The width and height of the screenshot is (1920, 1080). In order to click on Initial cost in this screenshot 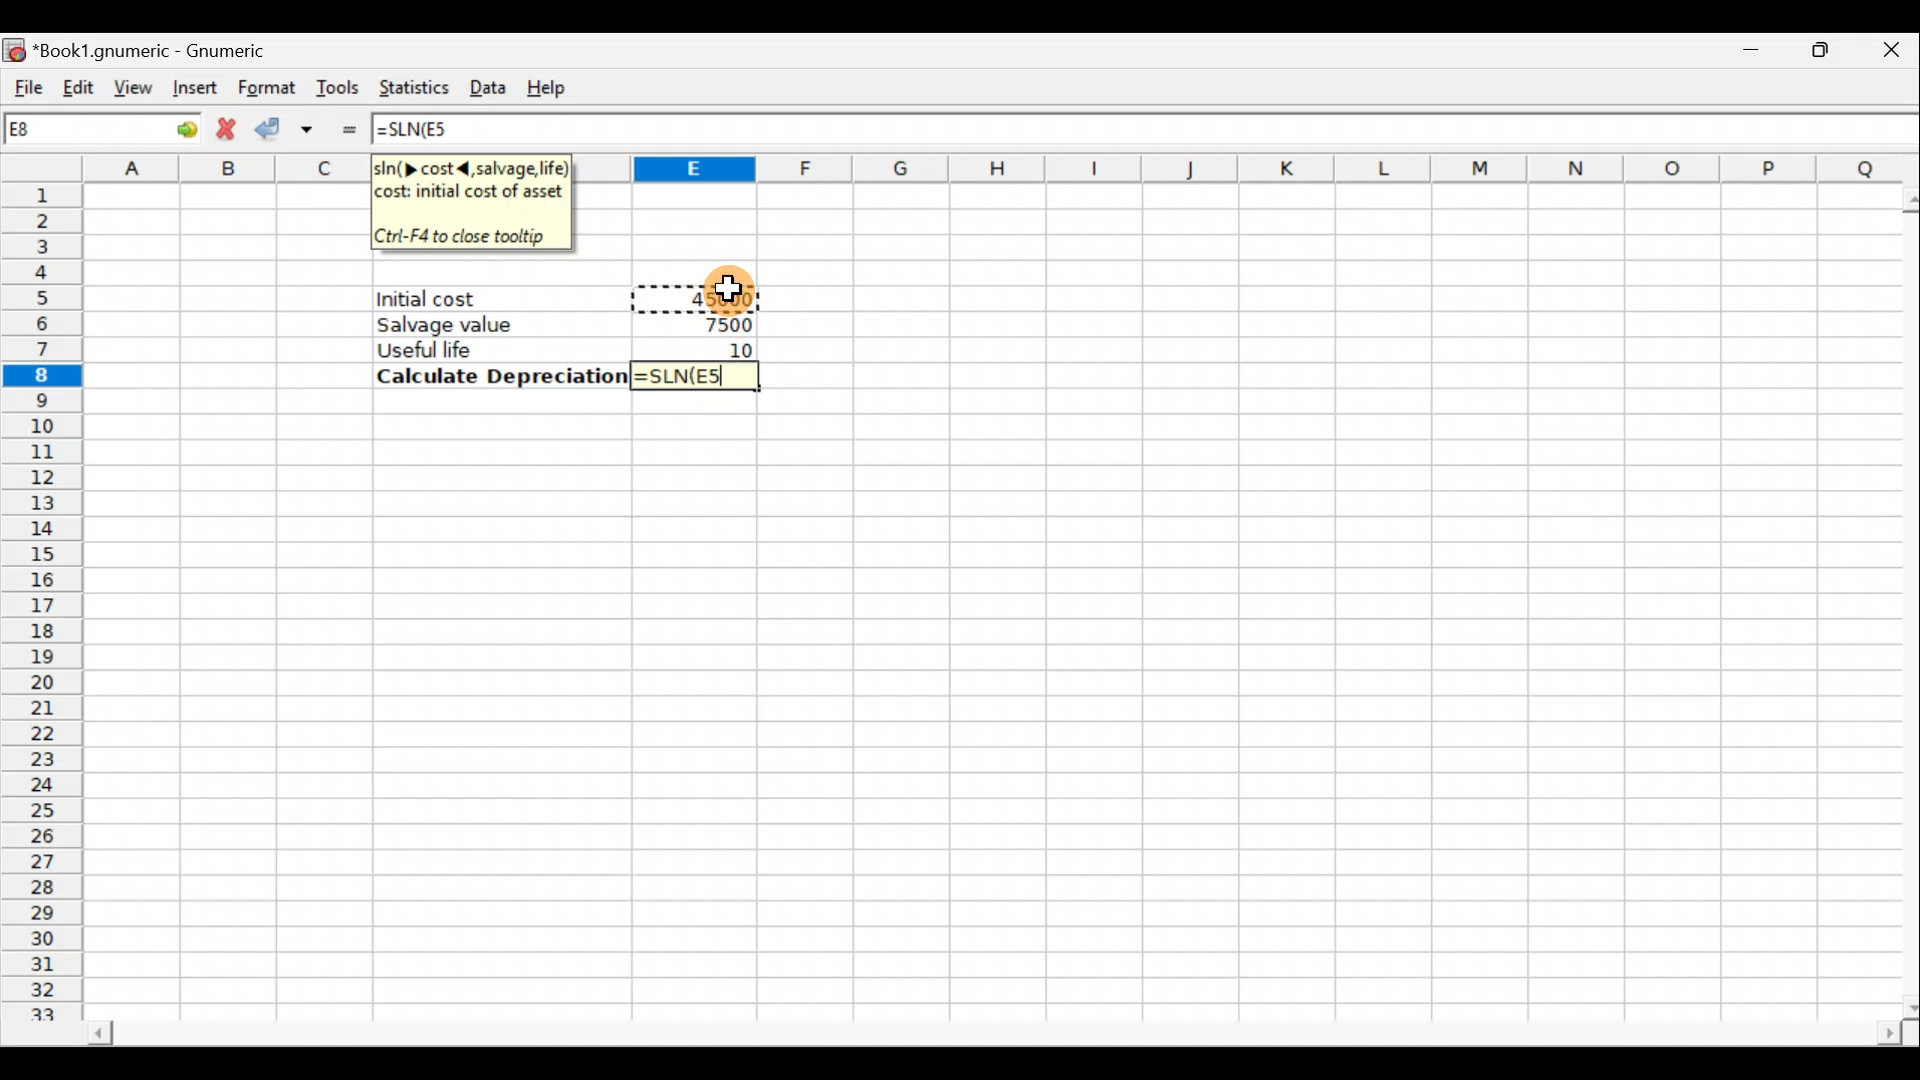, I will do `click(504, 299)`.